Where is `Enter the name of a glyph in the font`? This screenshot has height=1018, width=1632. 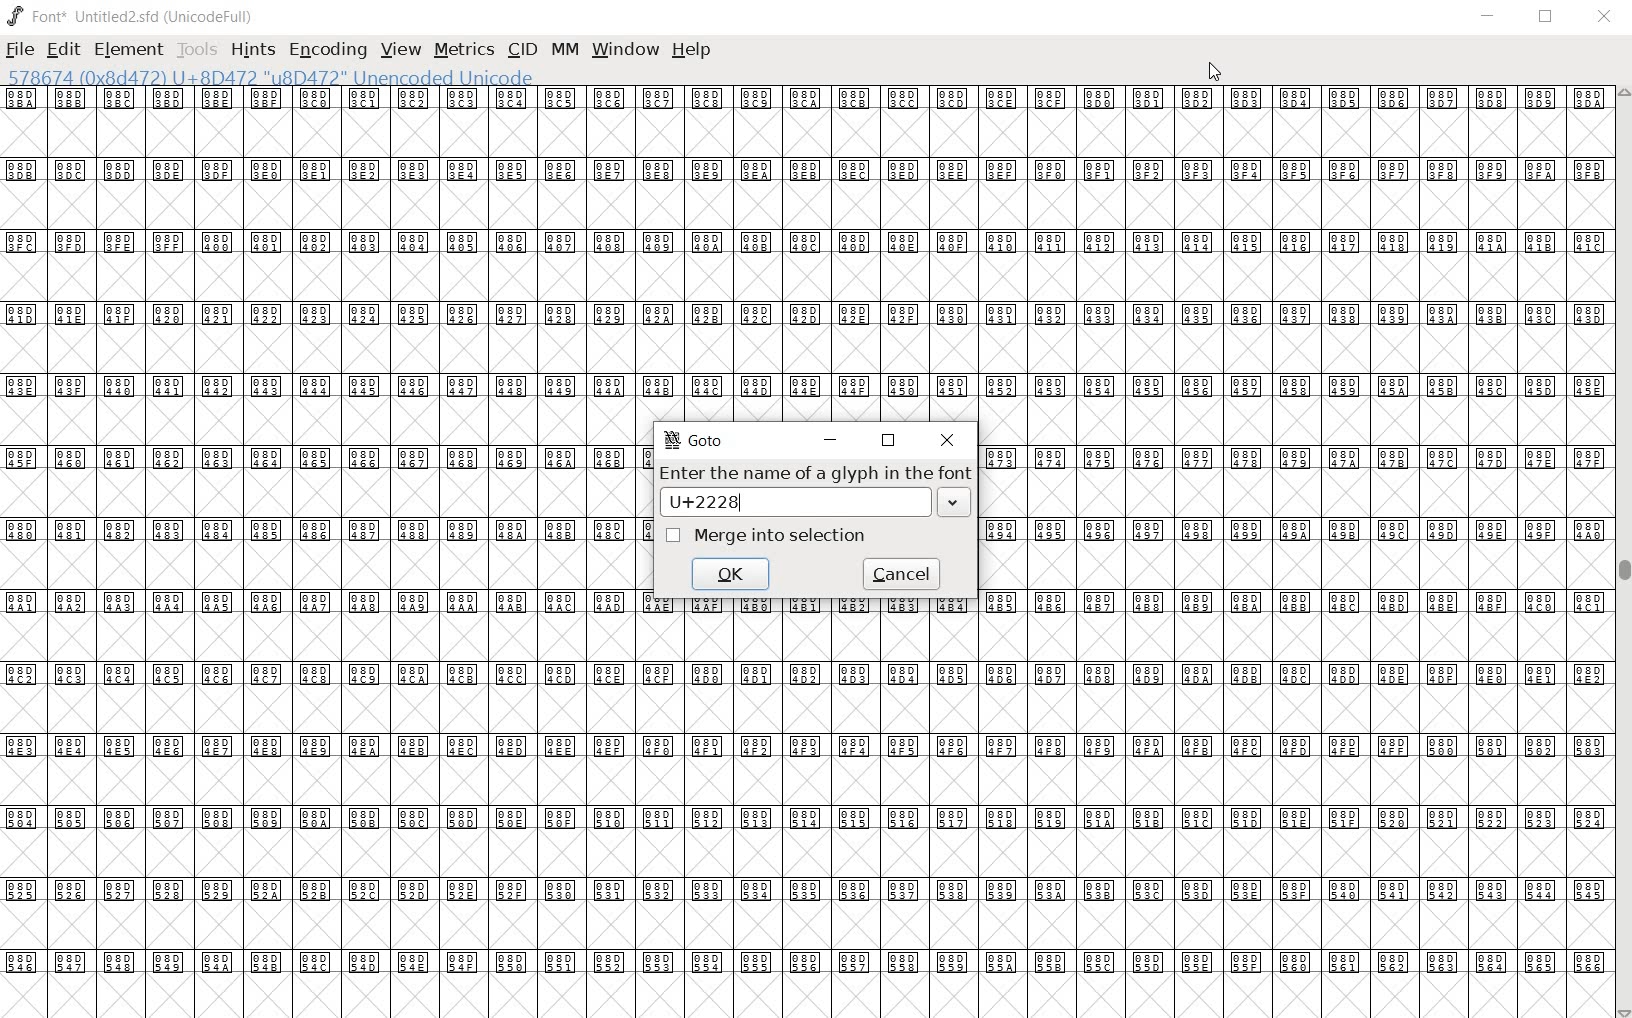 Enter the name of a glyph in the font is located at coordinates (811, 475).